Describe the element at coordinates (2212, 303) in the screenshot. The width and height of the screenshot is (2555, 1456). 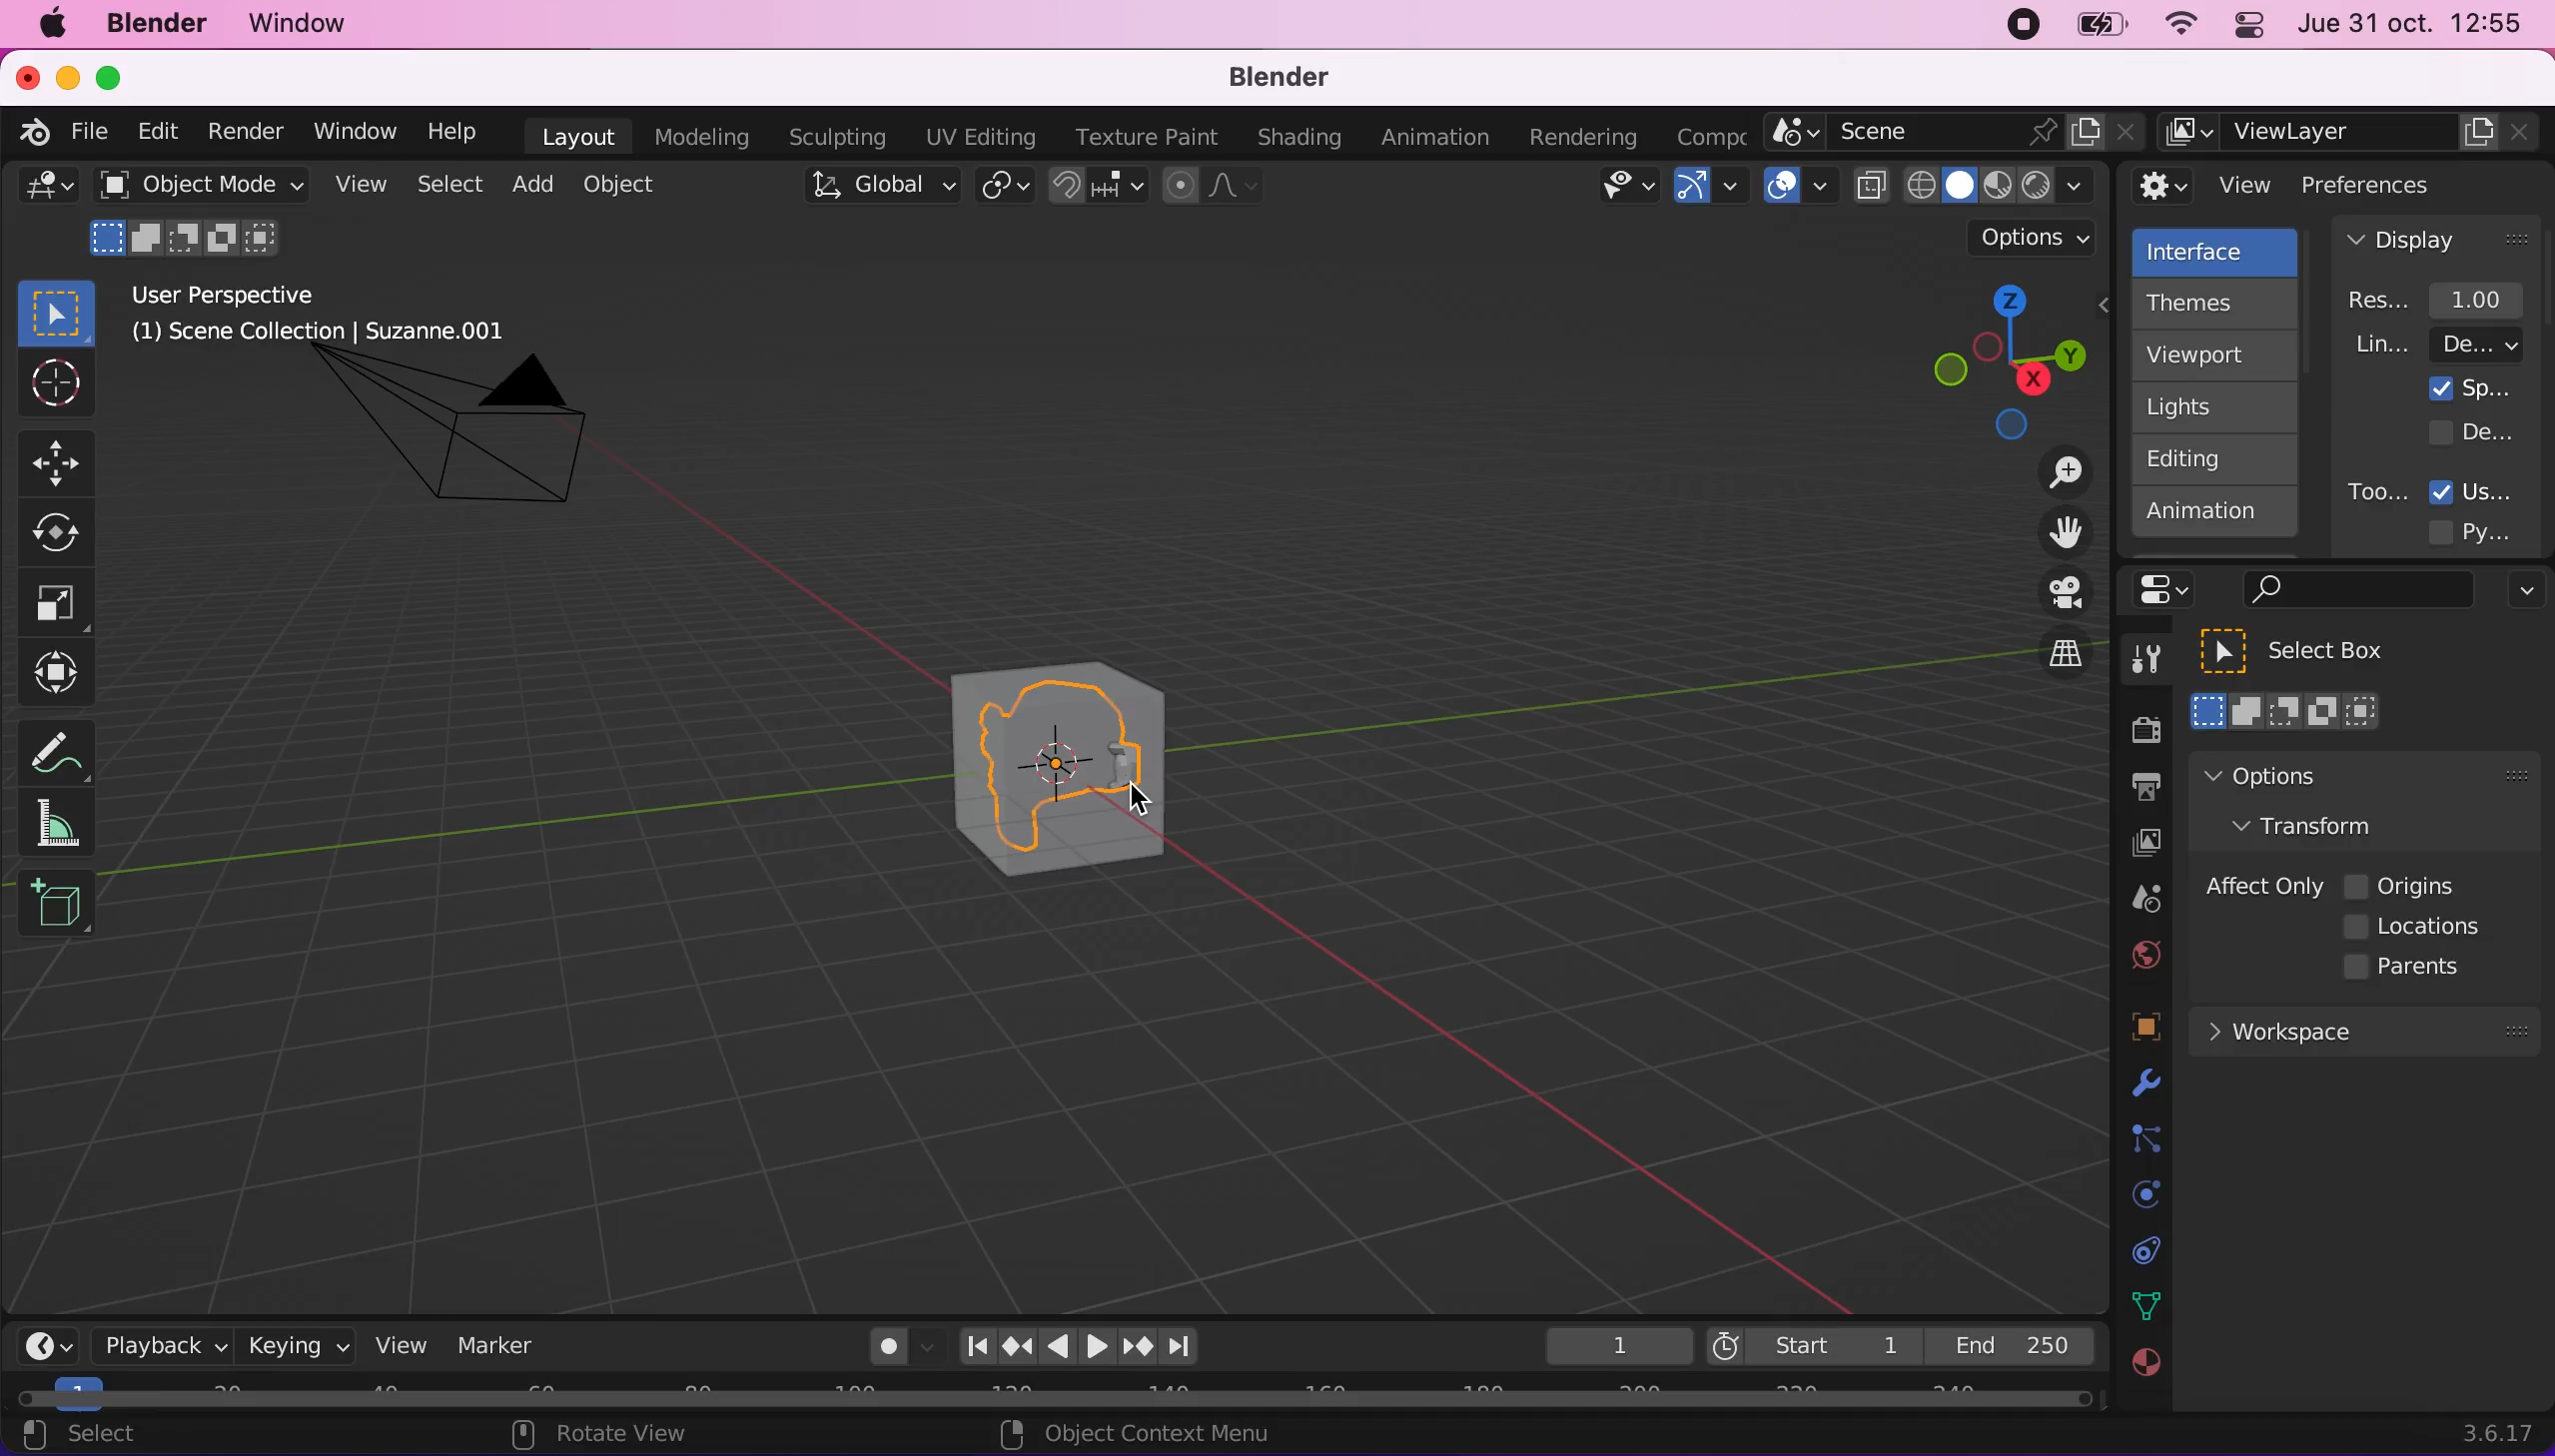
I see `themes` at that location.